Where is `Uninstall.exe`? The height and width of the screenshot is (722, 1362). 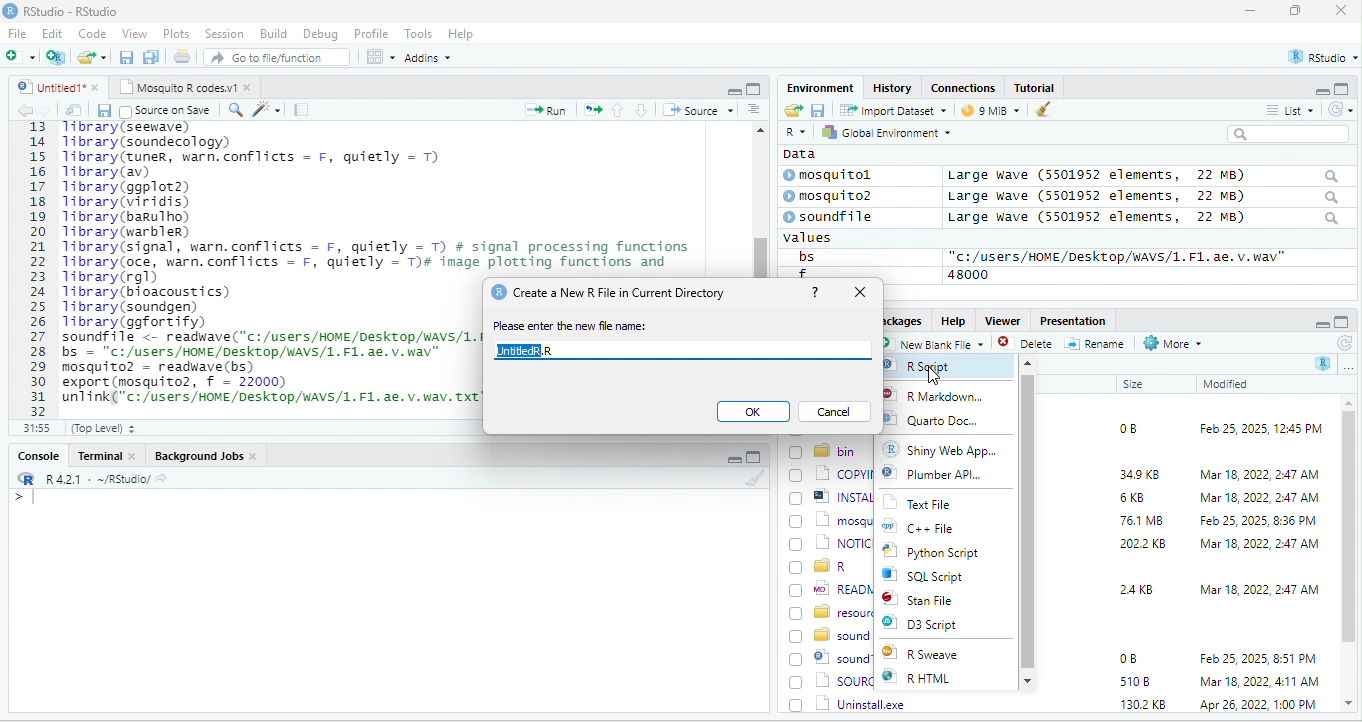 Uninstall.exe is located at coordinates (849, 703).